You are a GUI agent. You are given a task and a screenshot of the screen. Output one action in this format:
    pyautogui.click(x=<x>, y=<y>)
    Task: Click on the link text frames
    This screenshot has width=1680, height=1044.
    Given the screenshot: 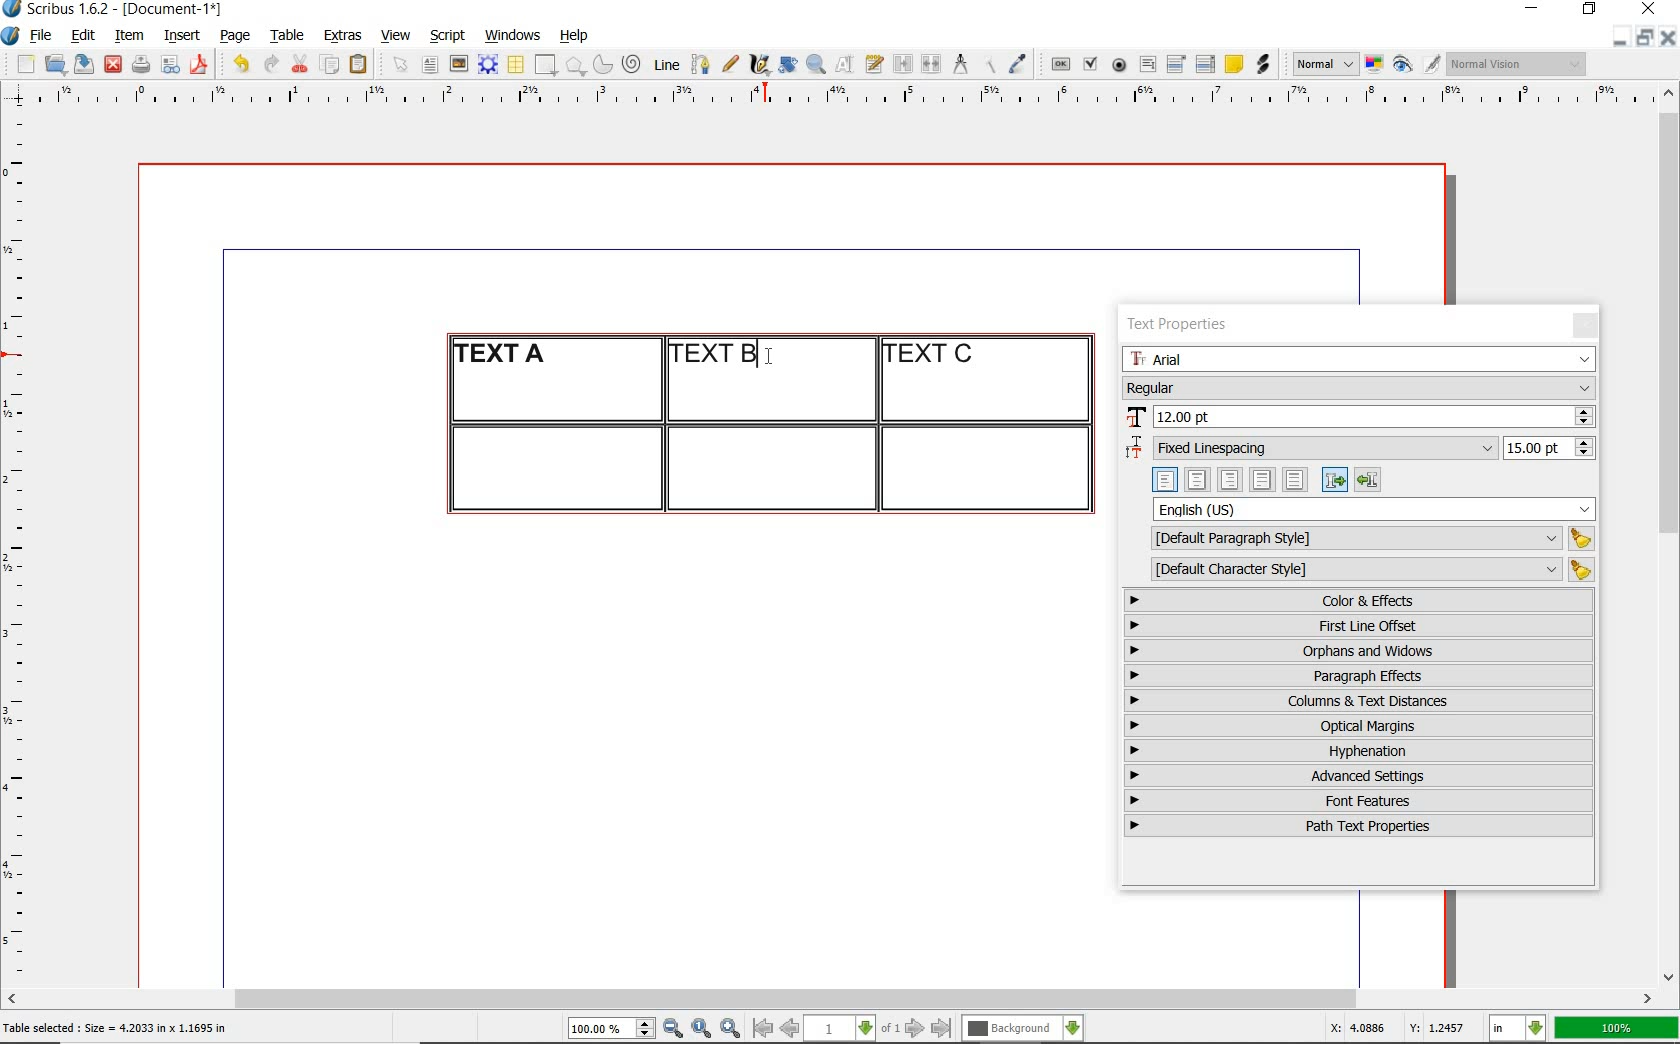 What is the action you would take?
    pyautogui.click(x=904, y=66)
    